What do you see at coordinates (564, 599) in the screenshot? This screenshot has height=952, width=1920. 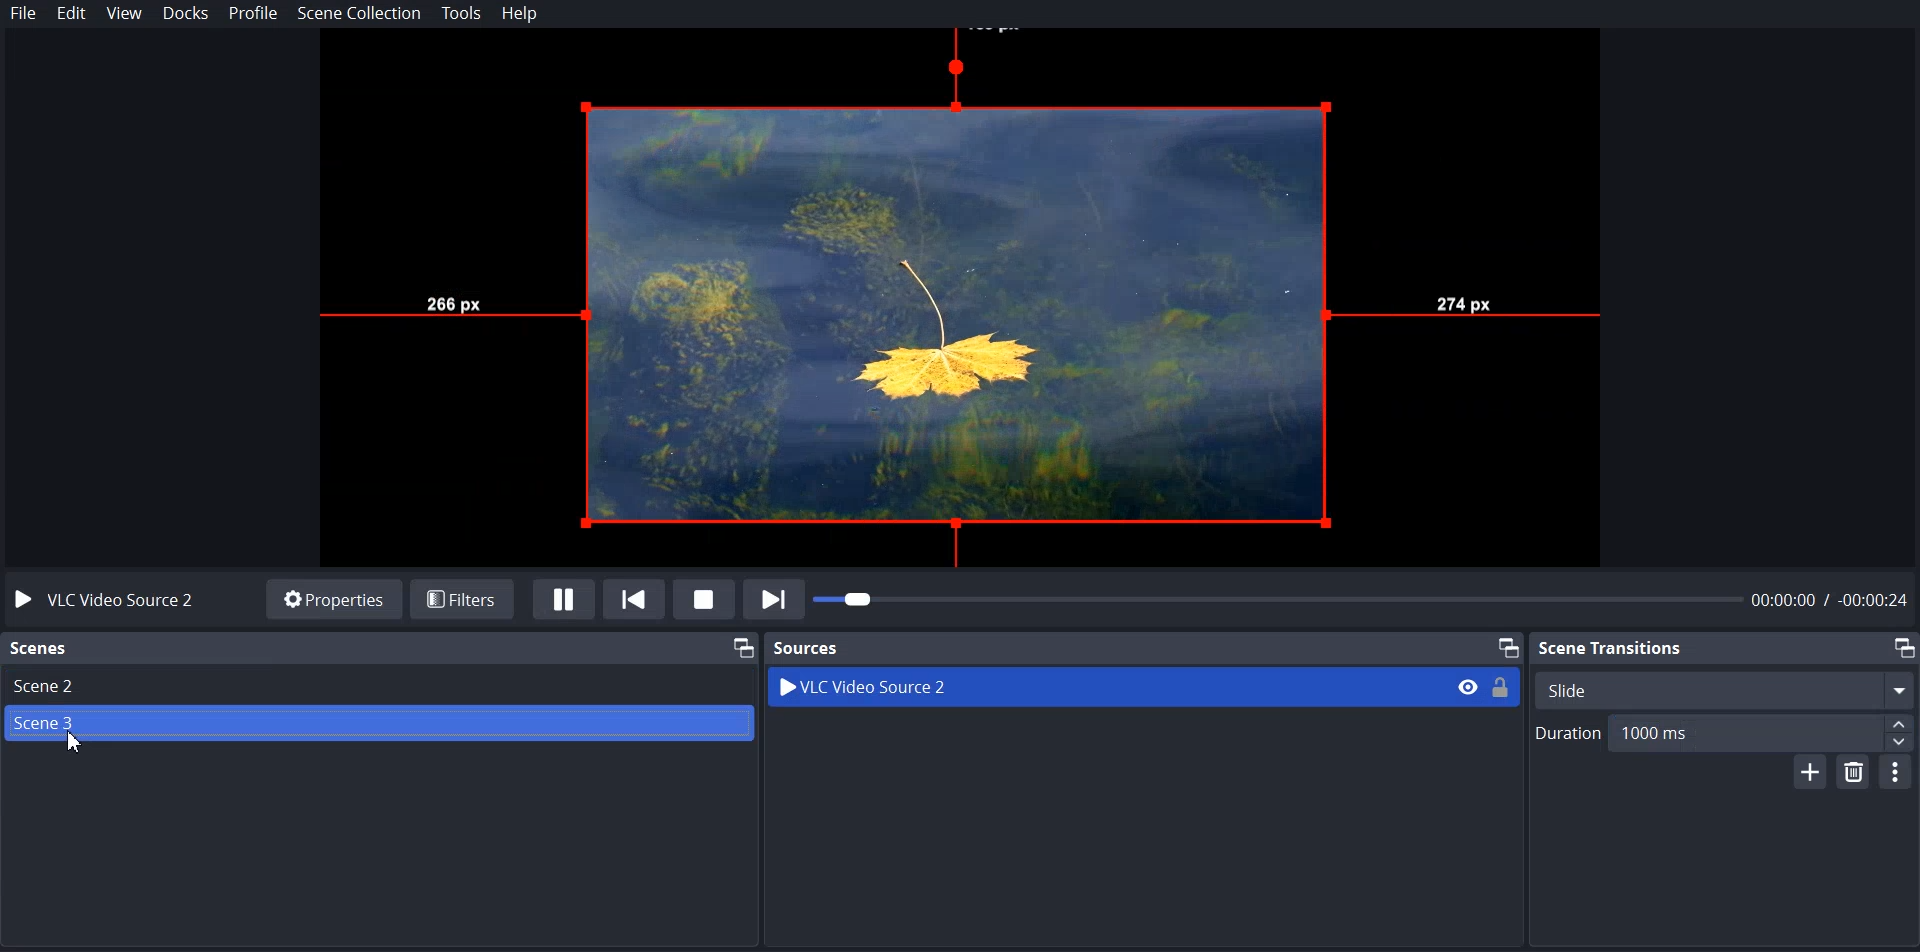 I see `Pause Media` at bounding box center [564, 599].